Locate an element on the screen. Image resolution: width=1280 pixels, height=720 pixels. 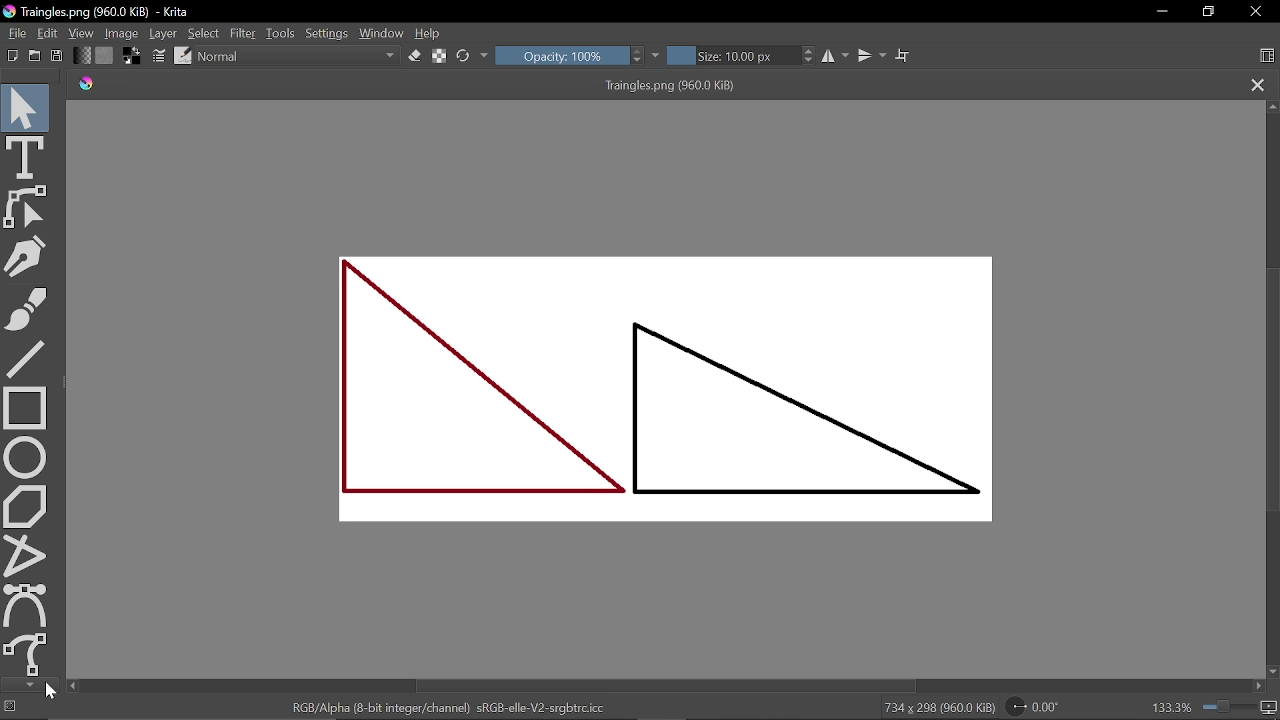
Move down is located at coordinates (1272, 672).